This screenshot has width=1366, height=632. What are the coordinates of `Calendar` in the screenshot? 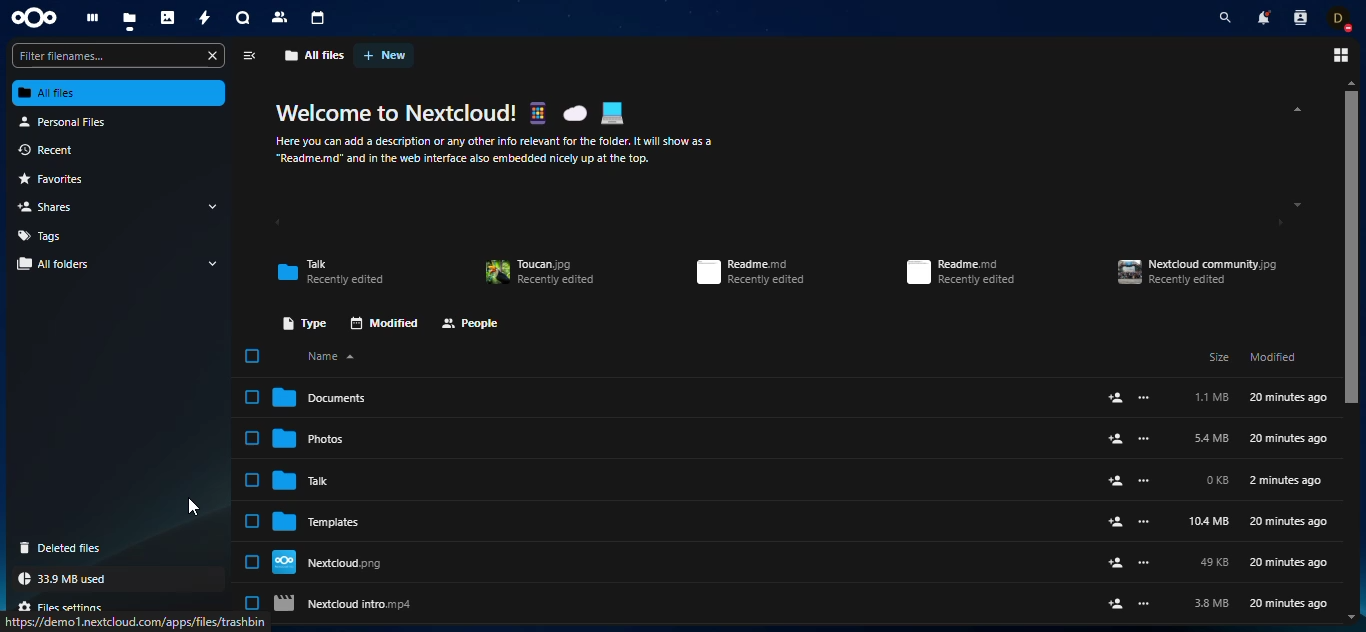 It's located at (320, 17).